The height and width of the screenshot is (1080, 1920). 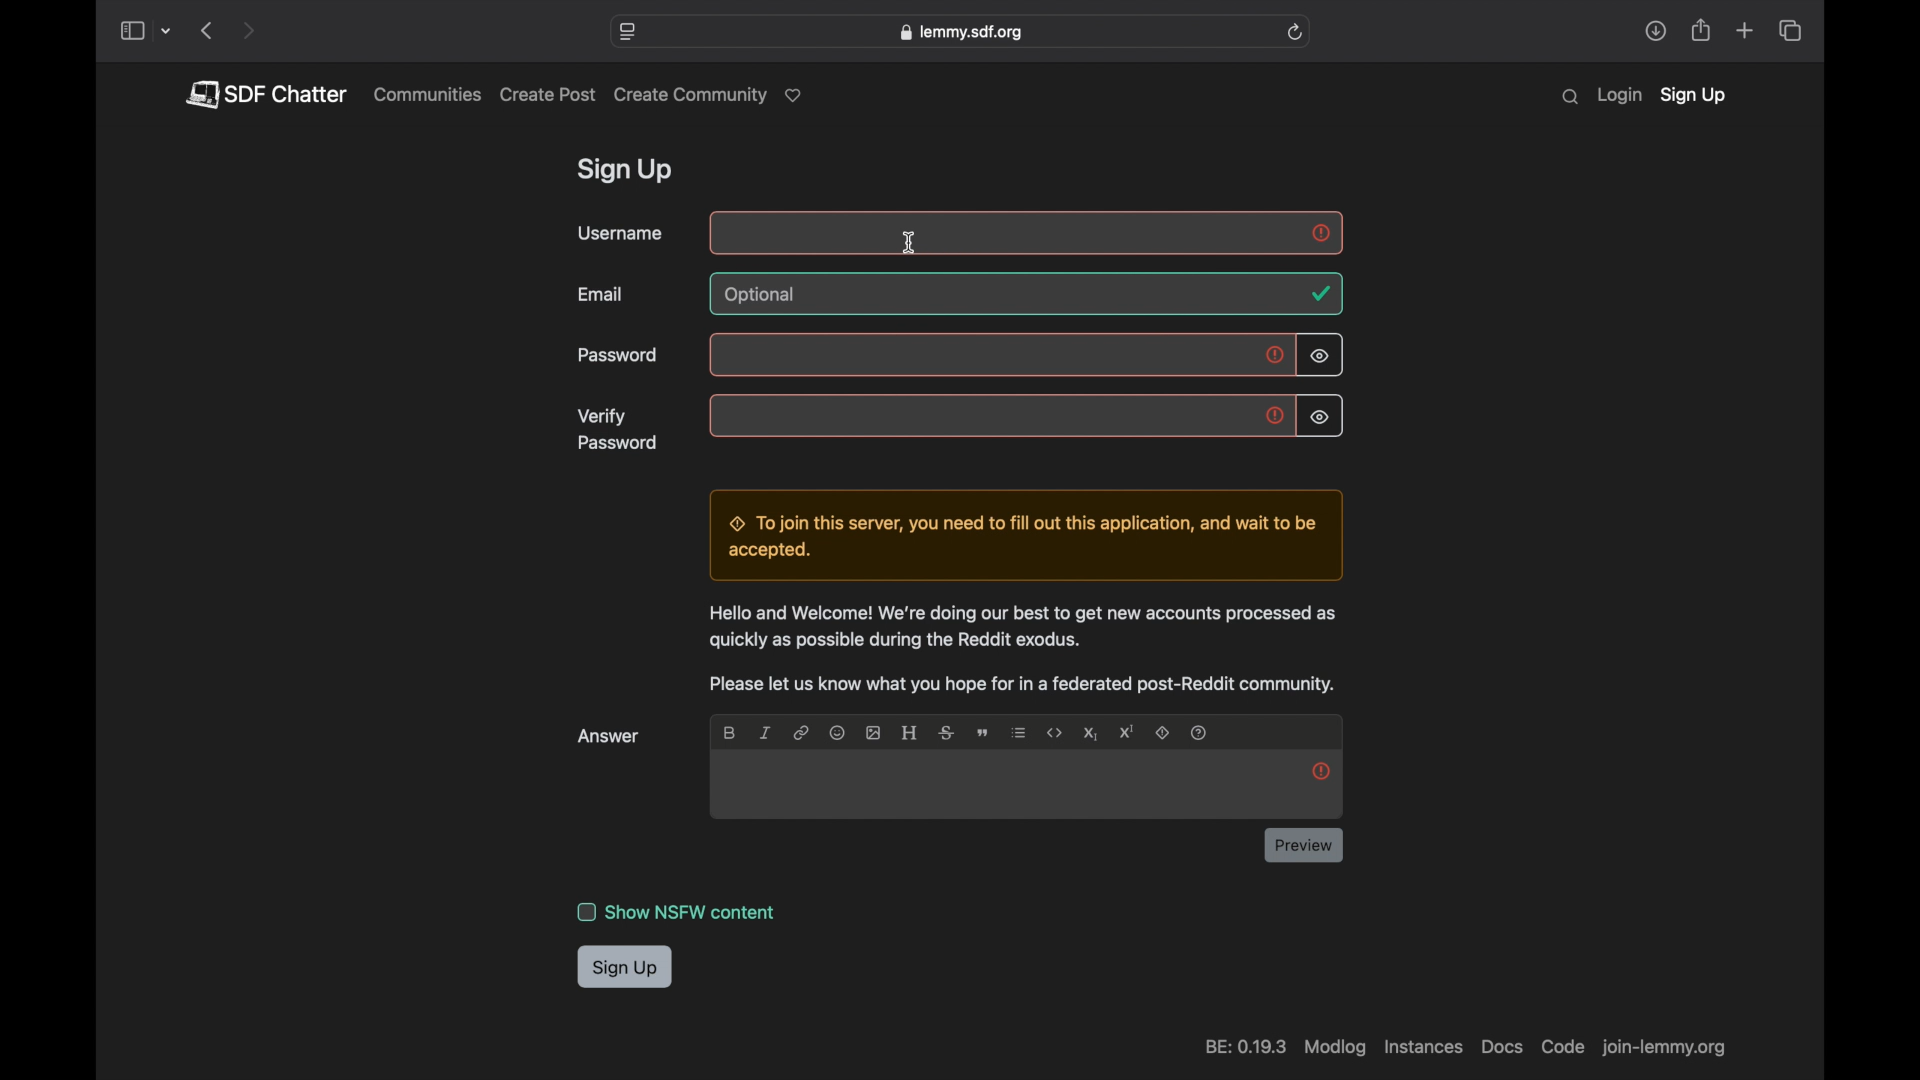 What do you see at coordinates (1746, 30) in the screenshot?
I see `new tab` at bounding box center [1746, 30].